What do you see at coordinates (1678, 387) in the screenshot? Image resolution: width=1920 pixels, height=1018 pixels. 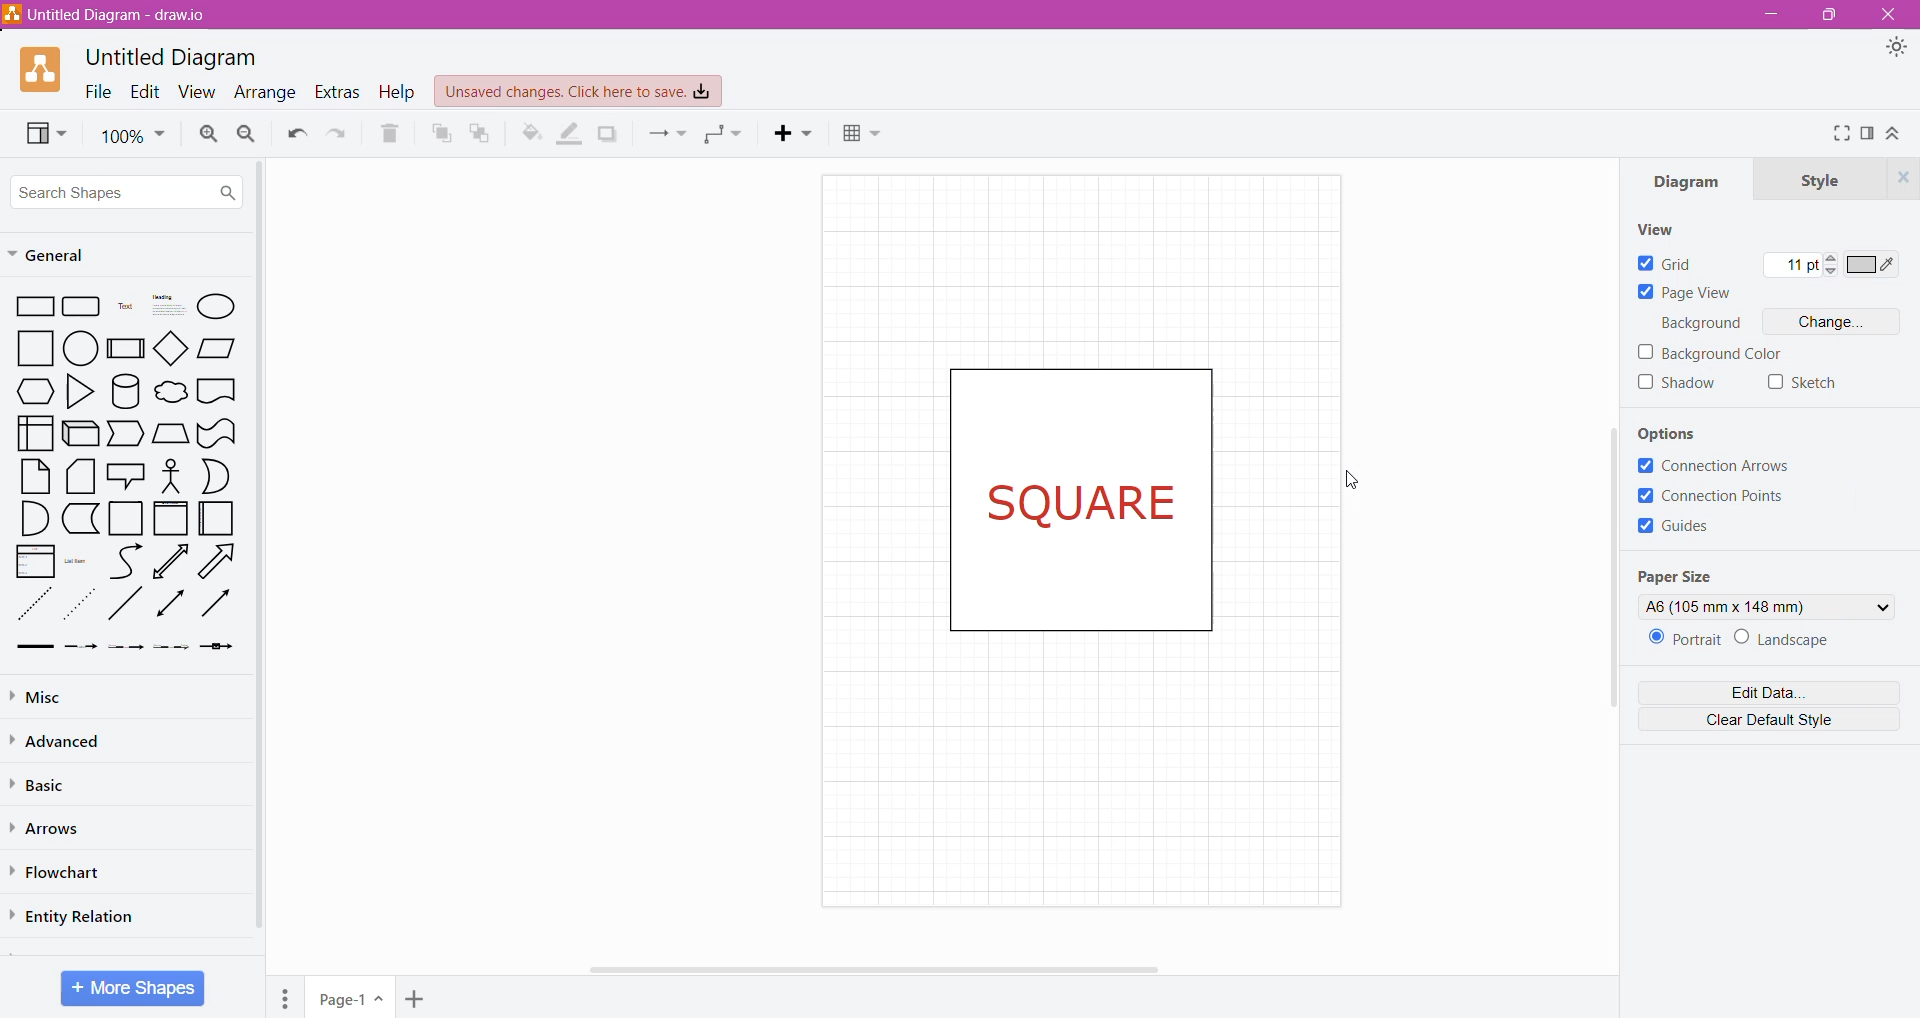 I see `Shadow - click to enable/disable` at bounding box center [1678, 387].